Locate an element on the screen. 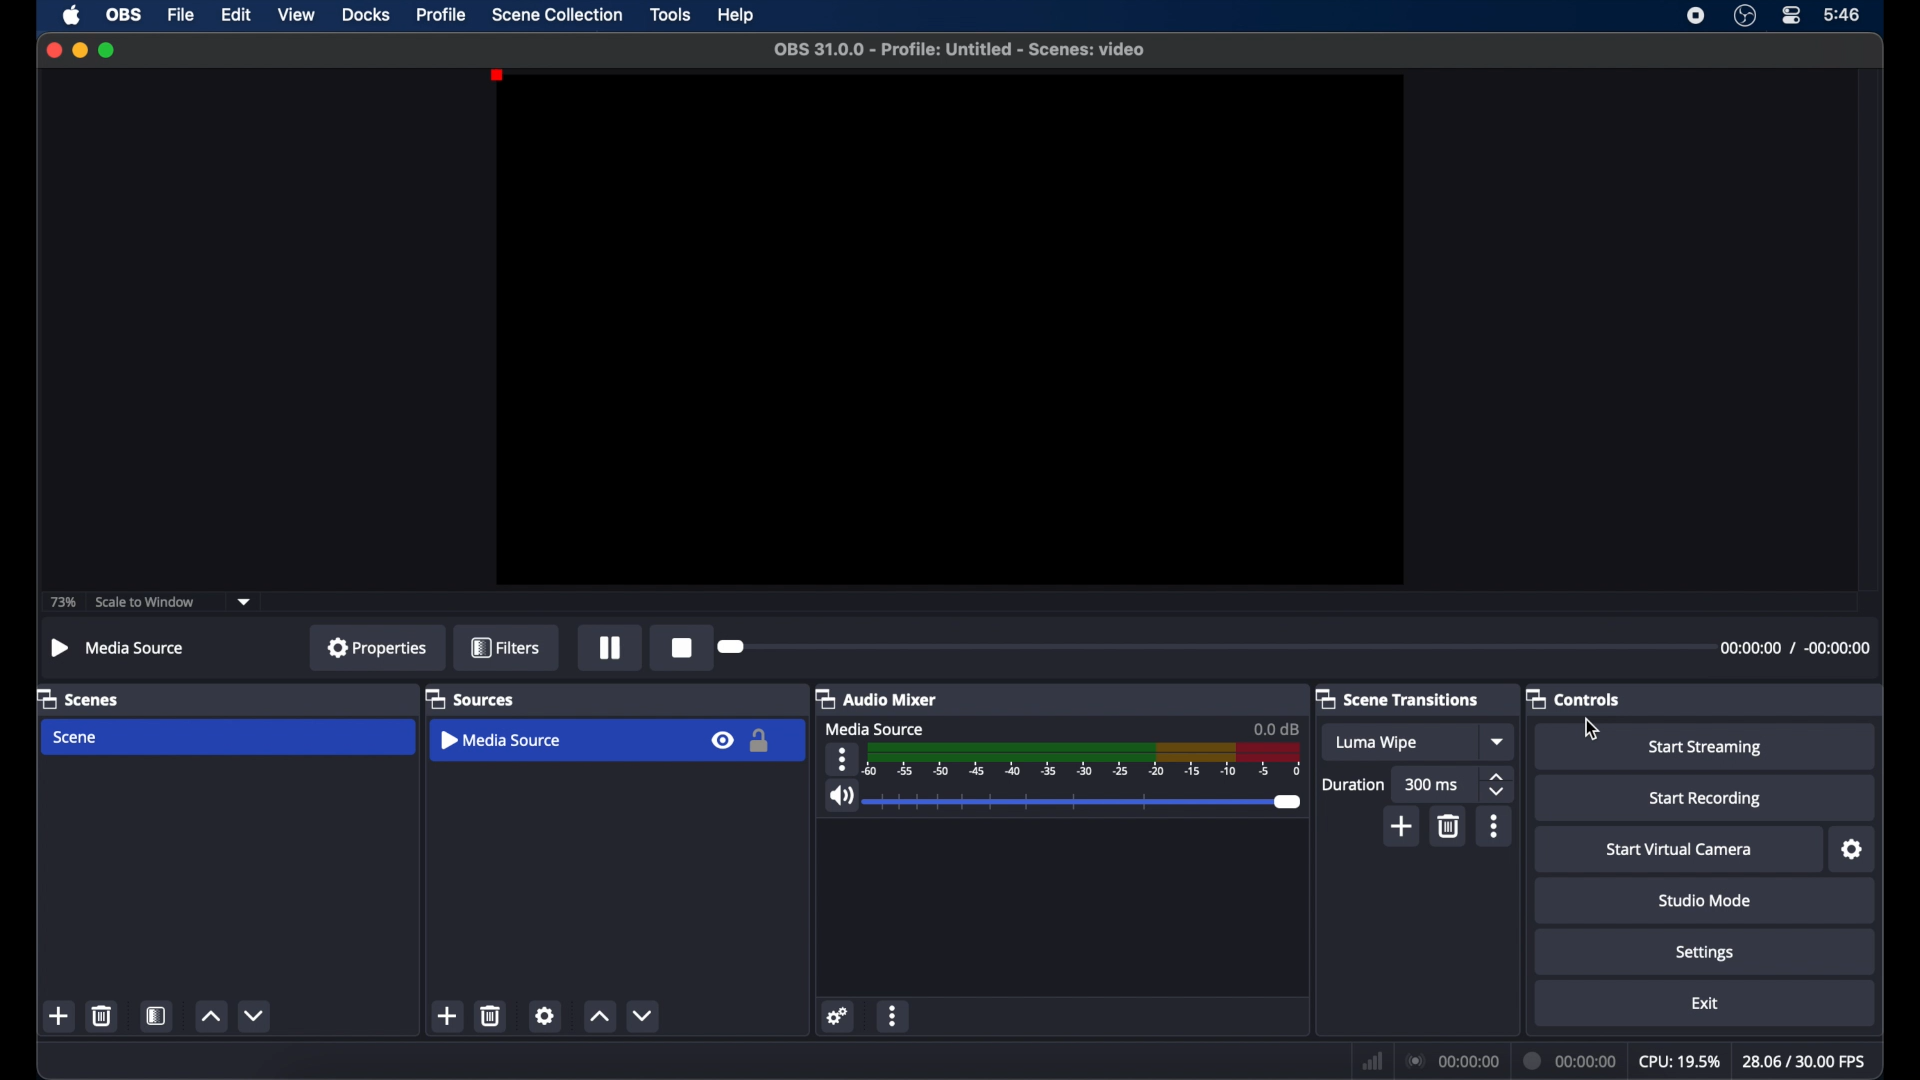 The height and width of the screenshot is (1080, 1920). decrement is located at coordinates (642, 1014).